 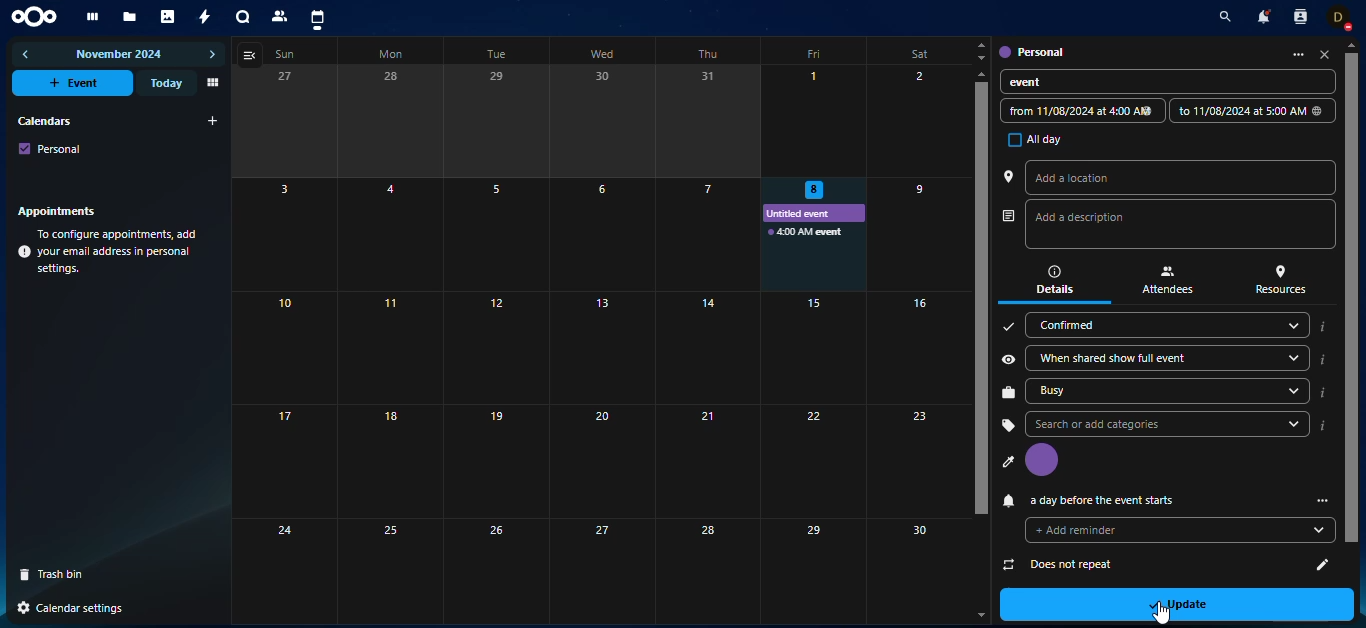 I want to click on 19, so click(x=493, y=462).